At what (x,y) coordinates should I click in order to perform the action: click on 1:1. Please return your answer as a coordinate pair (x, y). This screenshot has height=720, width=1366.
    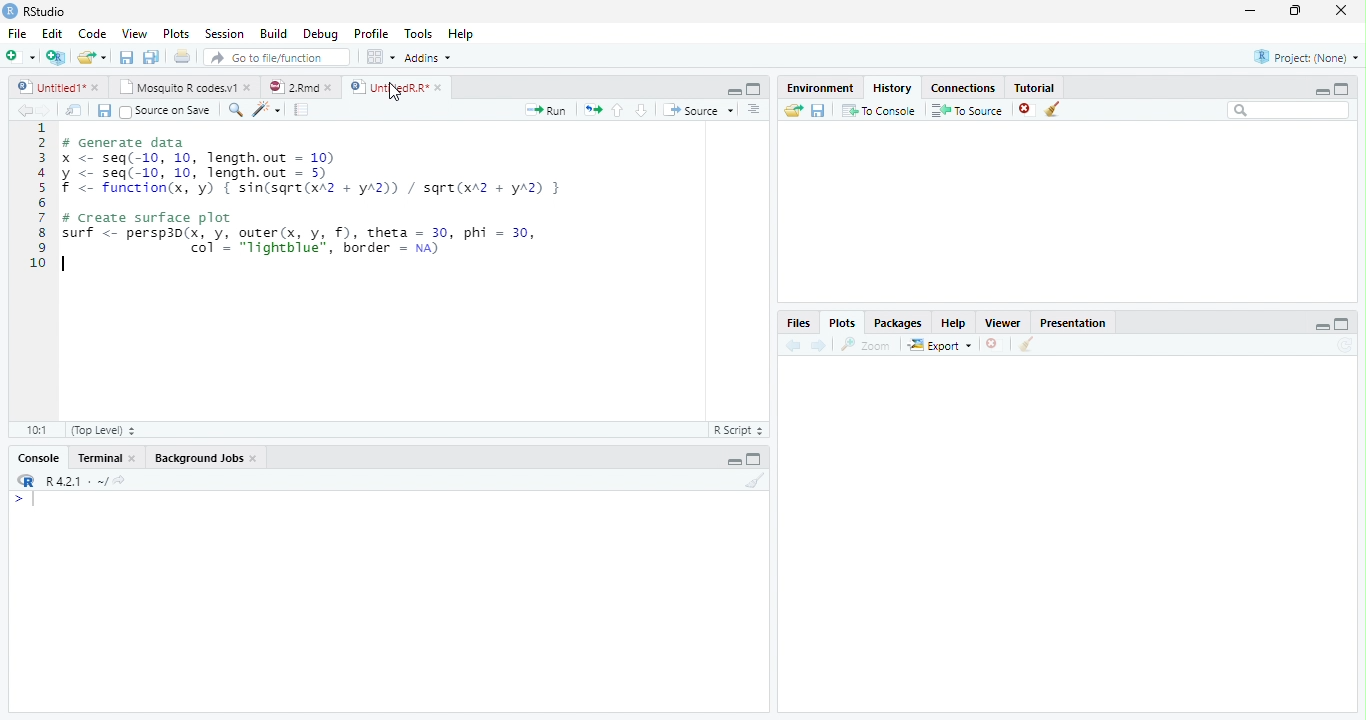
    Looking at the image, I should click on (37, 430).